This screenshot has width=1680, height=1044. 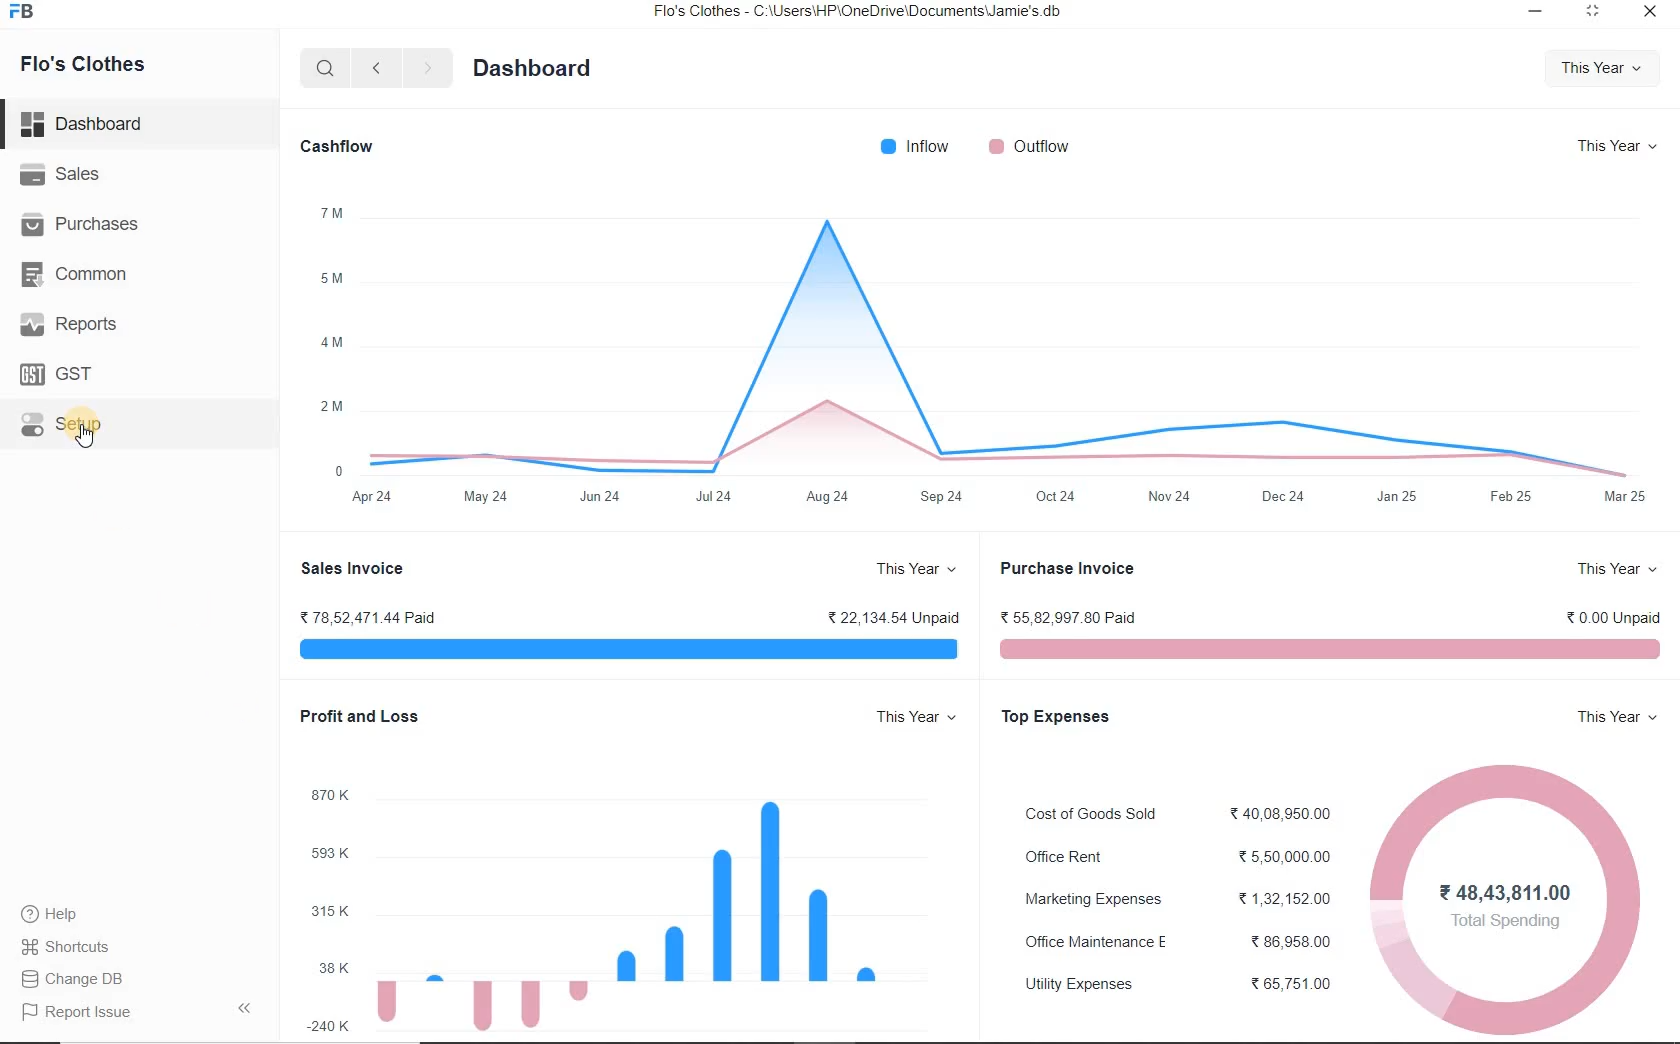 What do you see at coordinates (1394, 497) in the screenshot?
I see `Jan 25` at bounding box center [1394, 497].